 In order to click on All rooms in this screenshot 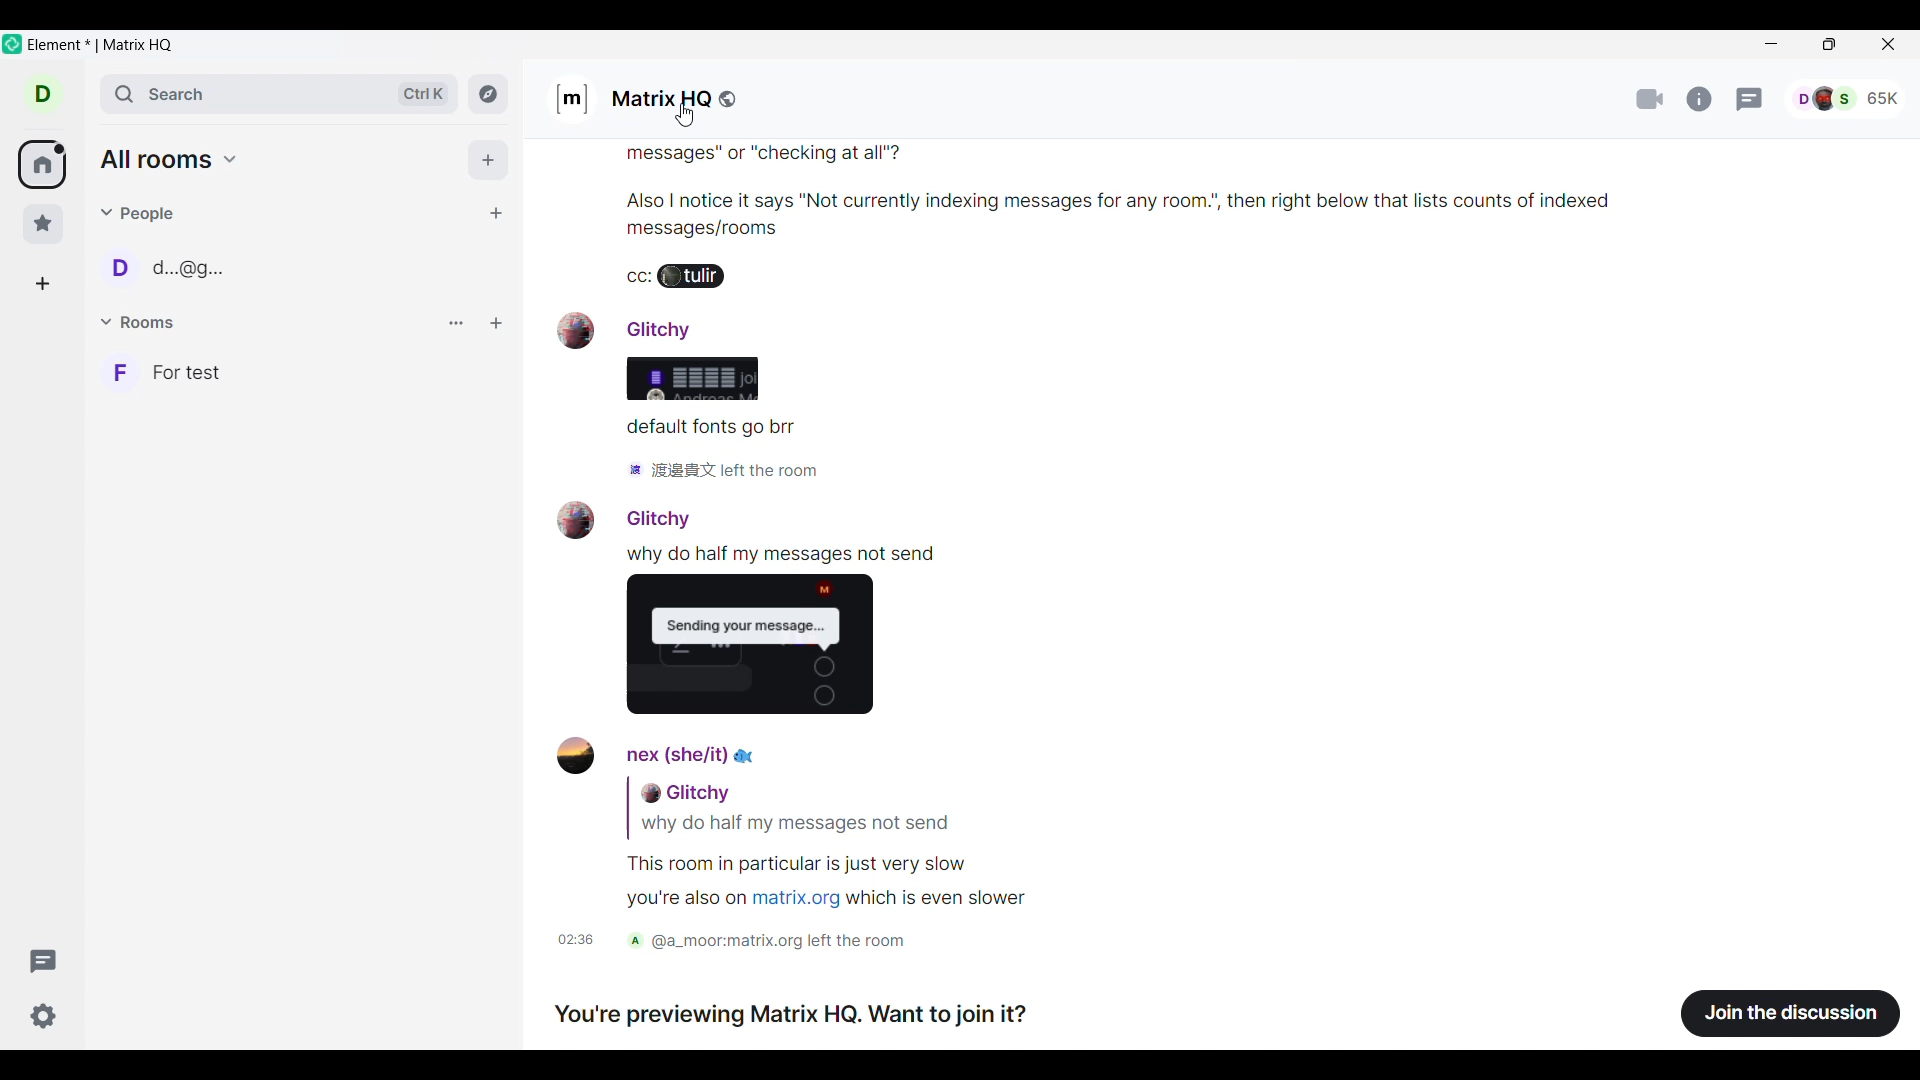, I will do `click(169, 159)`.